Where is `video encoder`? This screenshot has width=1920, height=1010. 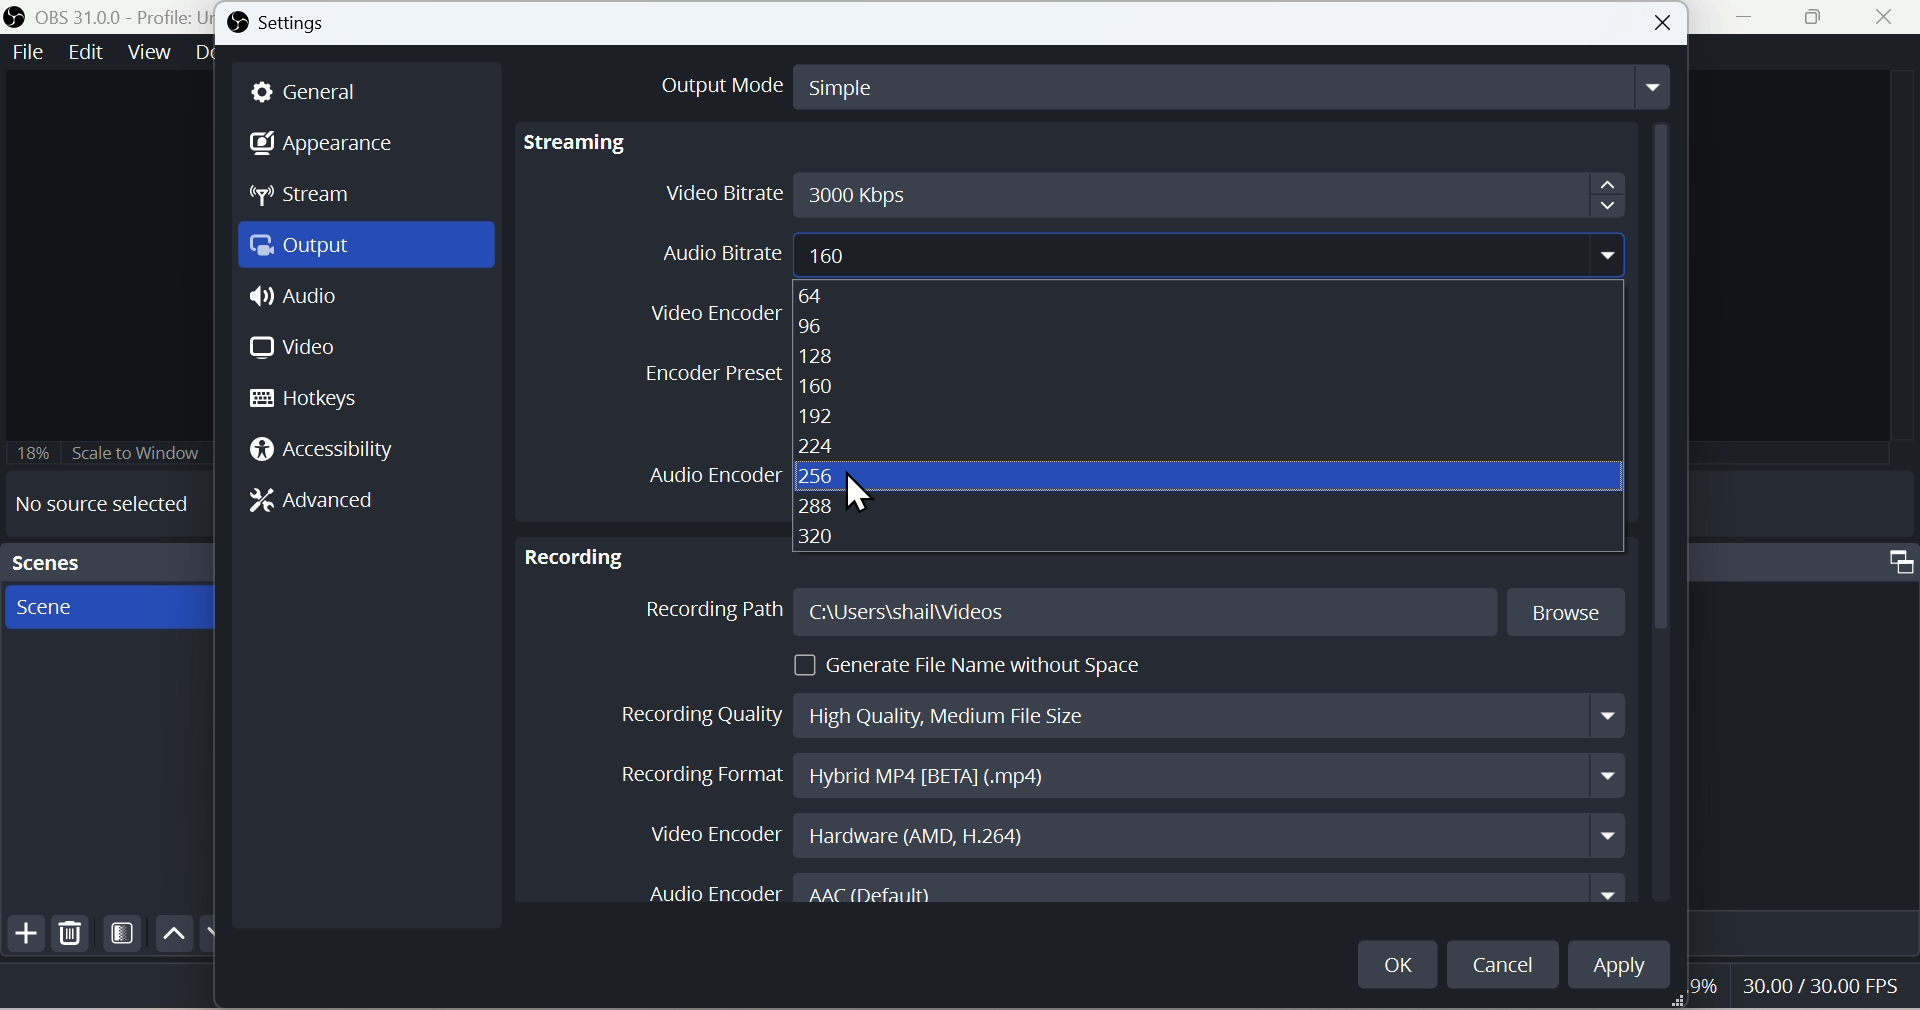 video encoder is located at coordinates (709, 309).